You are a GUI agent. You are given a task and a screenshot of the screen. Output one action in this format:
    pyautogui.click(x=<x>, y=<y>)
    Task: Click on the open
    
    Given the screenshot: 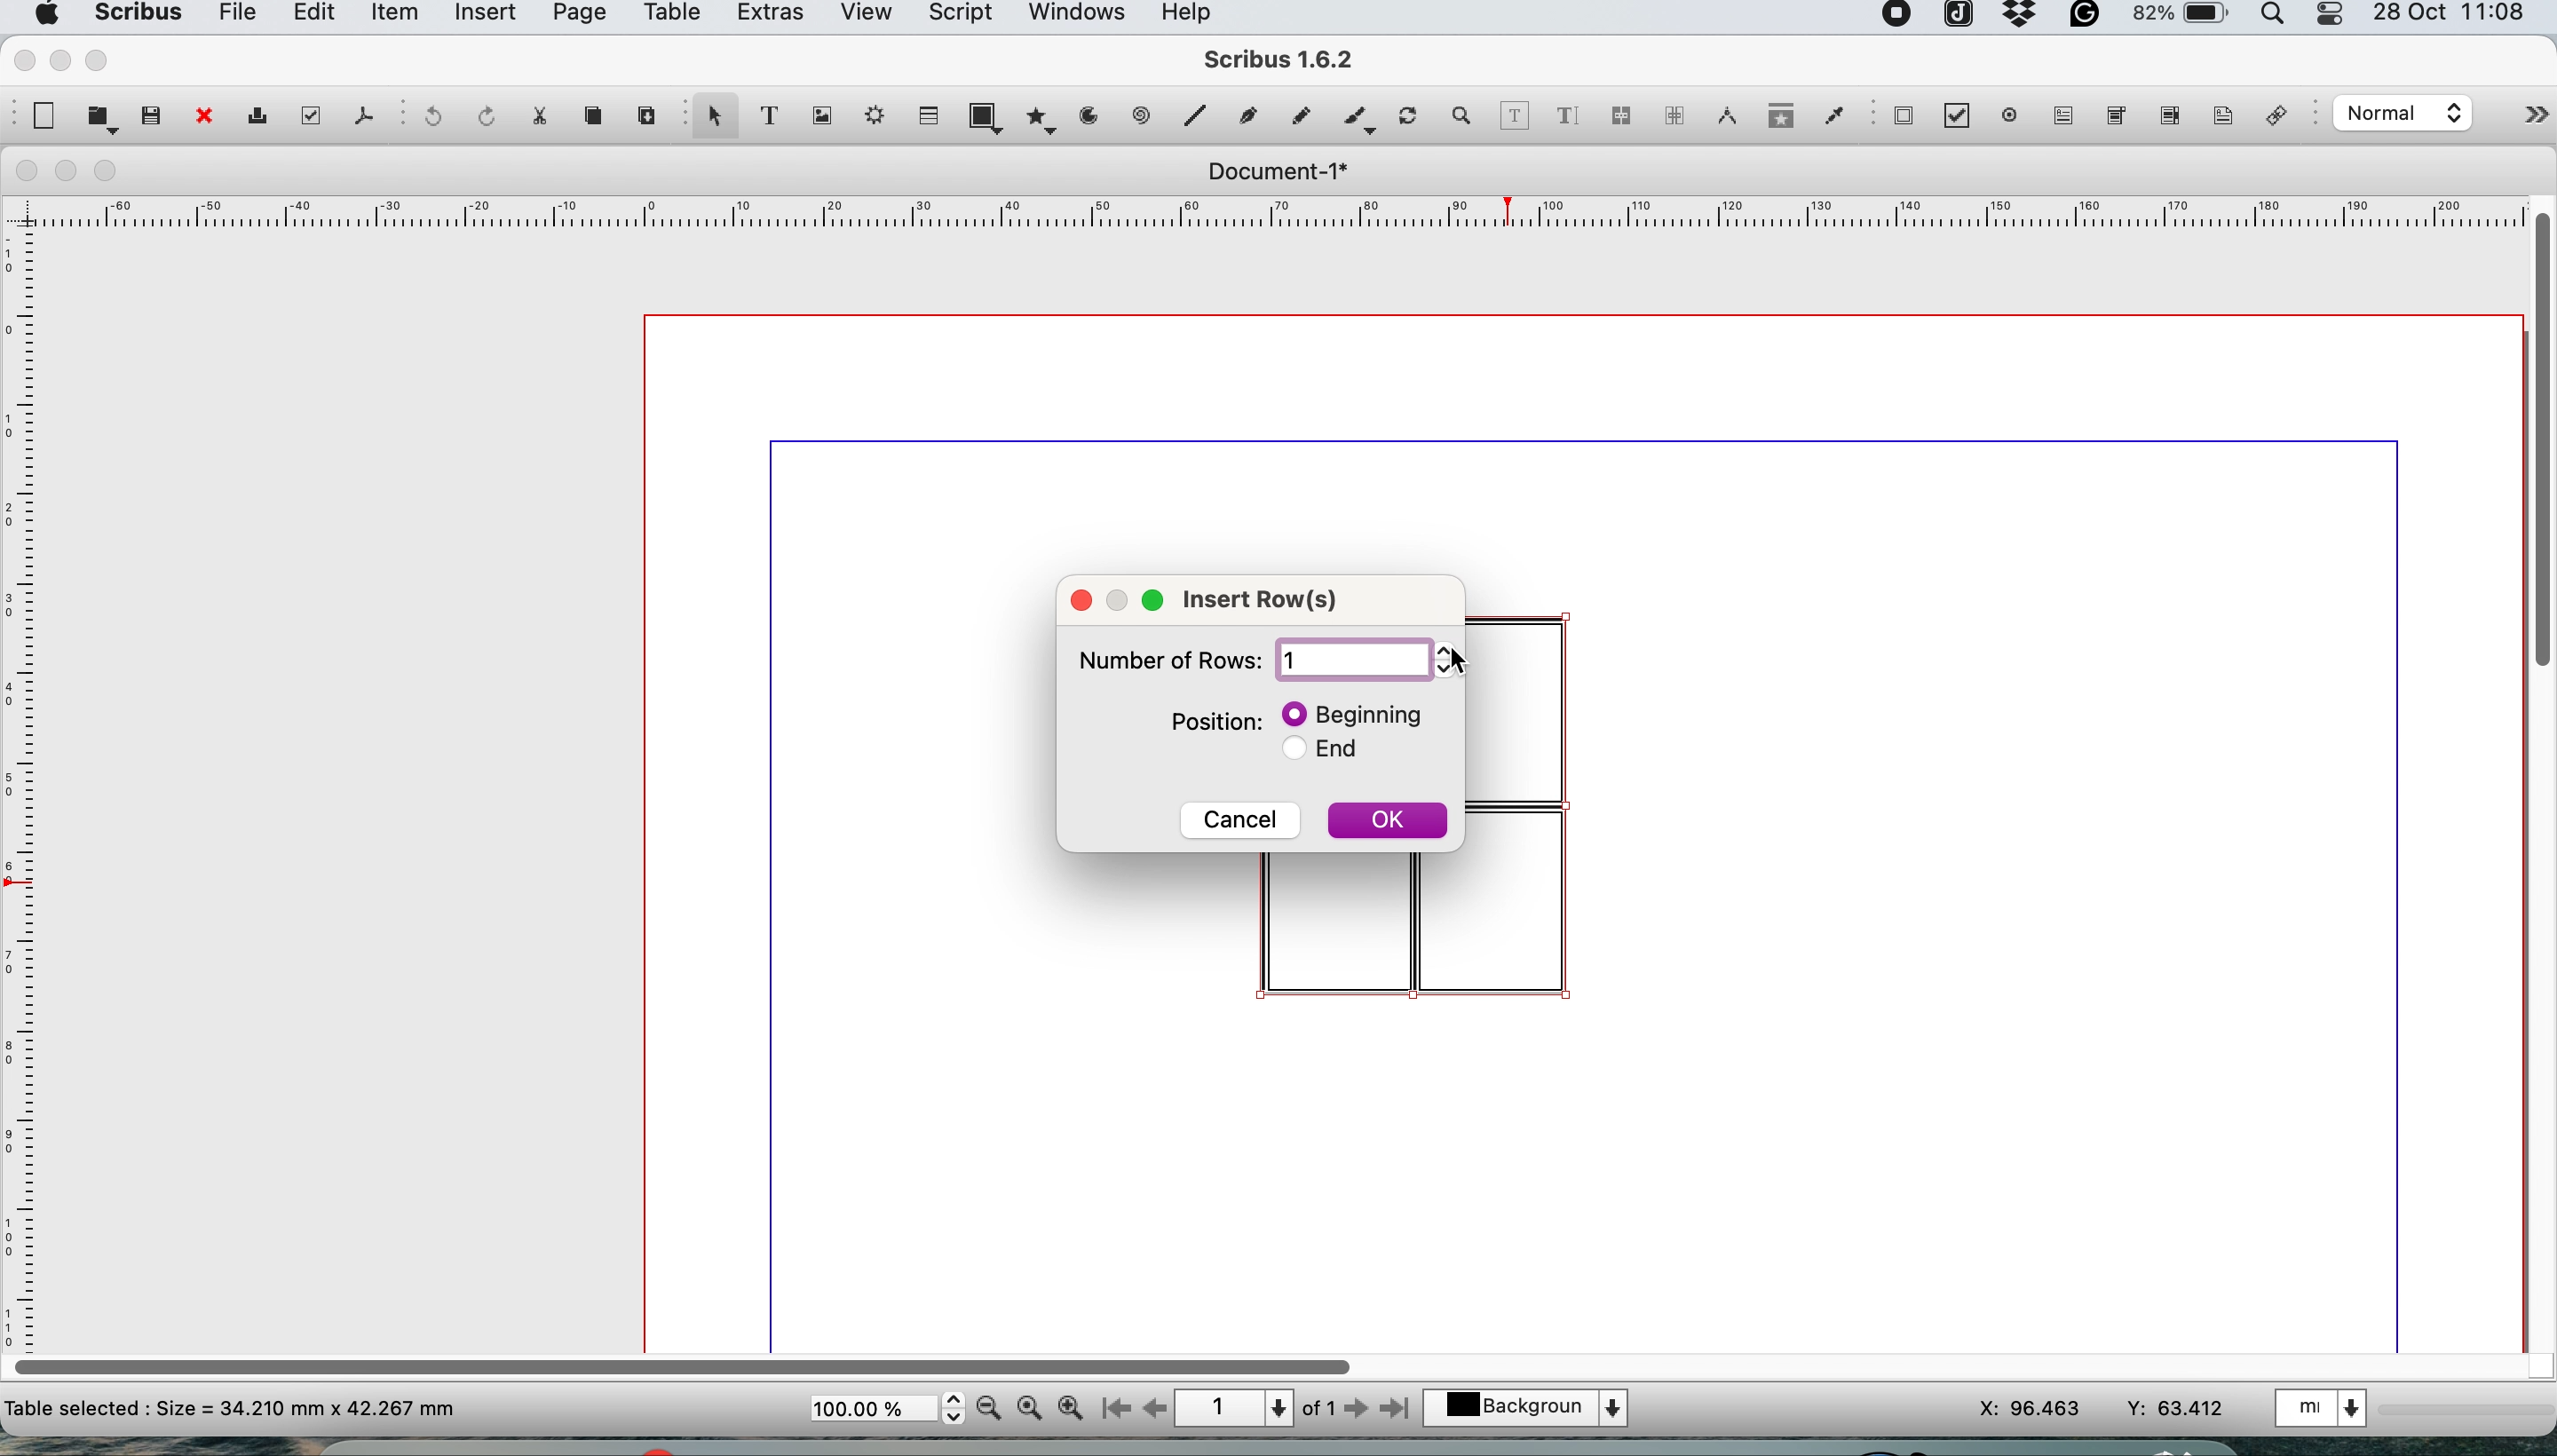 What is the action you would take?
    pyautogui.click(x=102, y=118)
    